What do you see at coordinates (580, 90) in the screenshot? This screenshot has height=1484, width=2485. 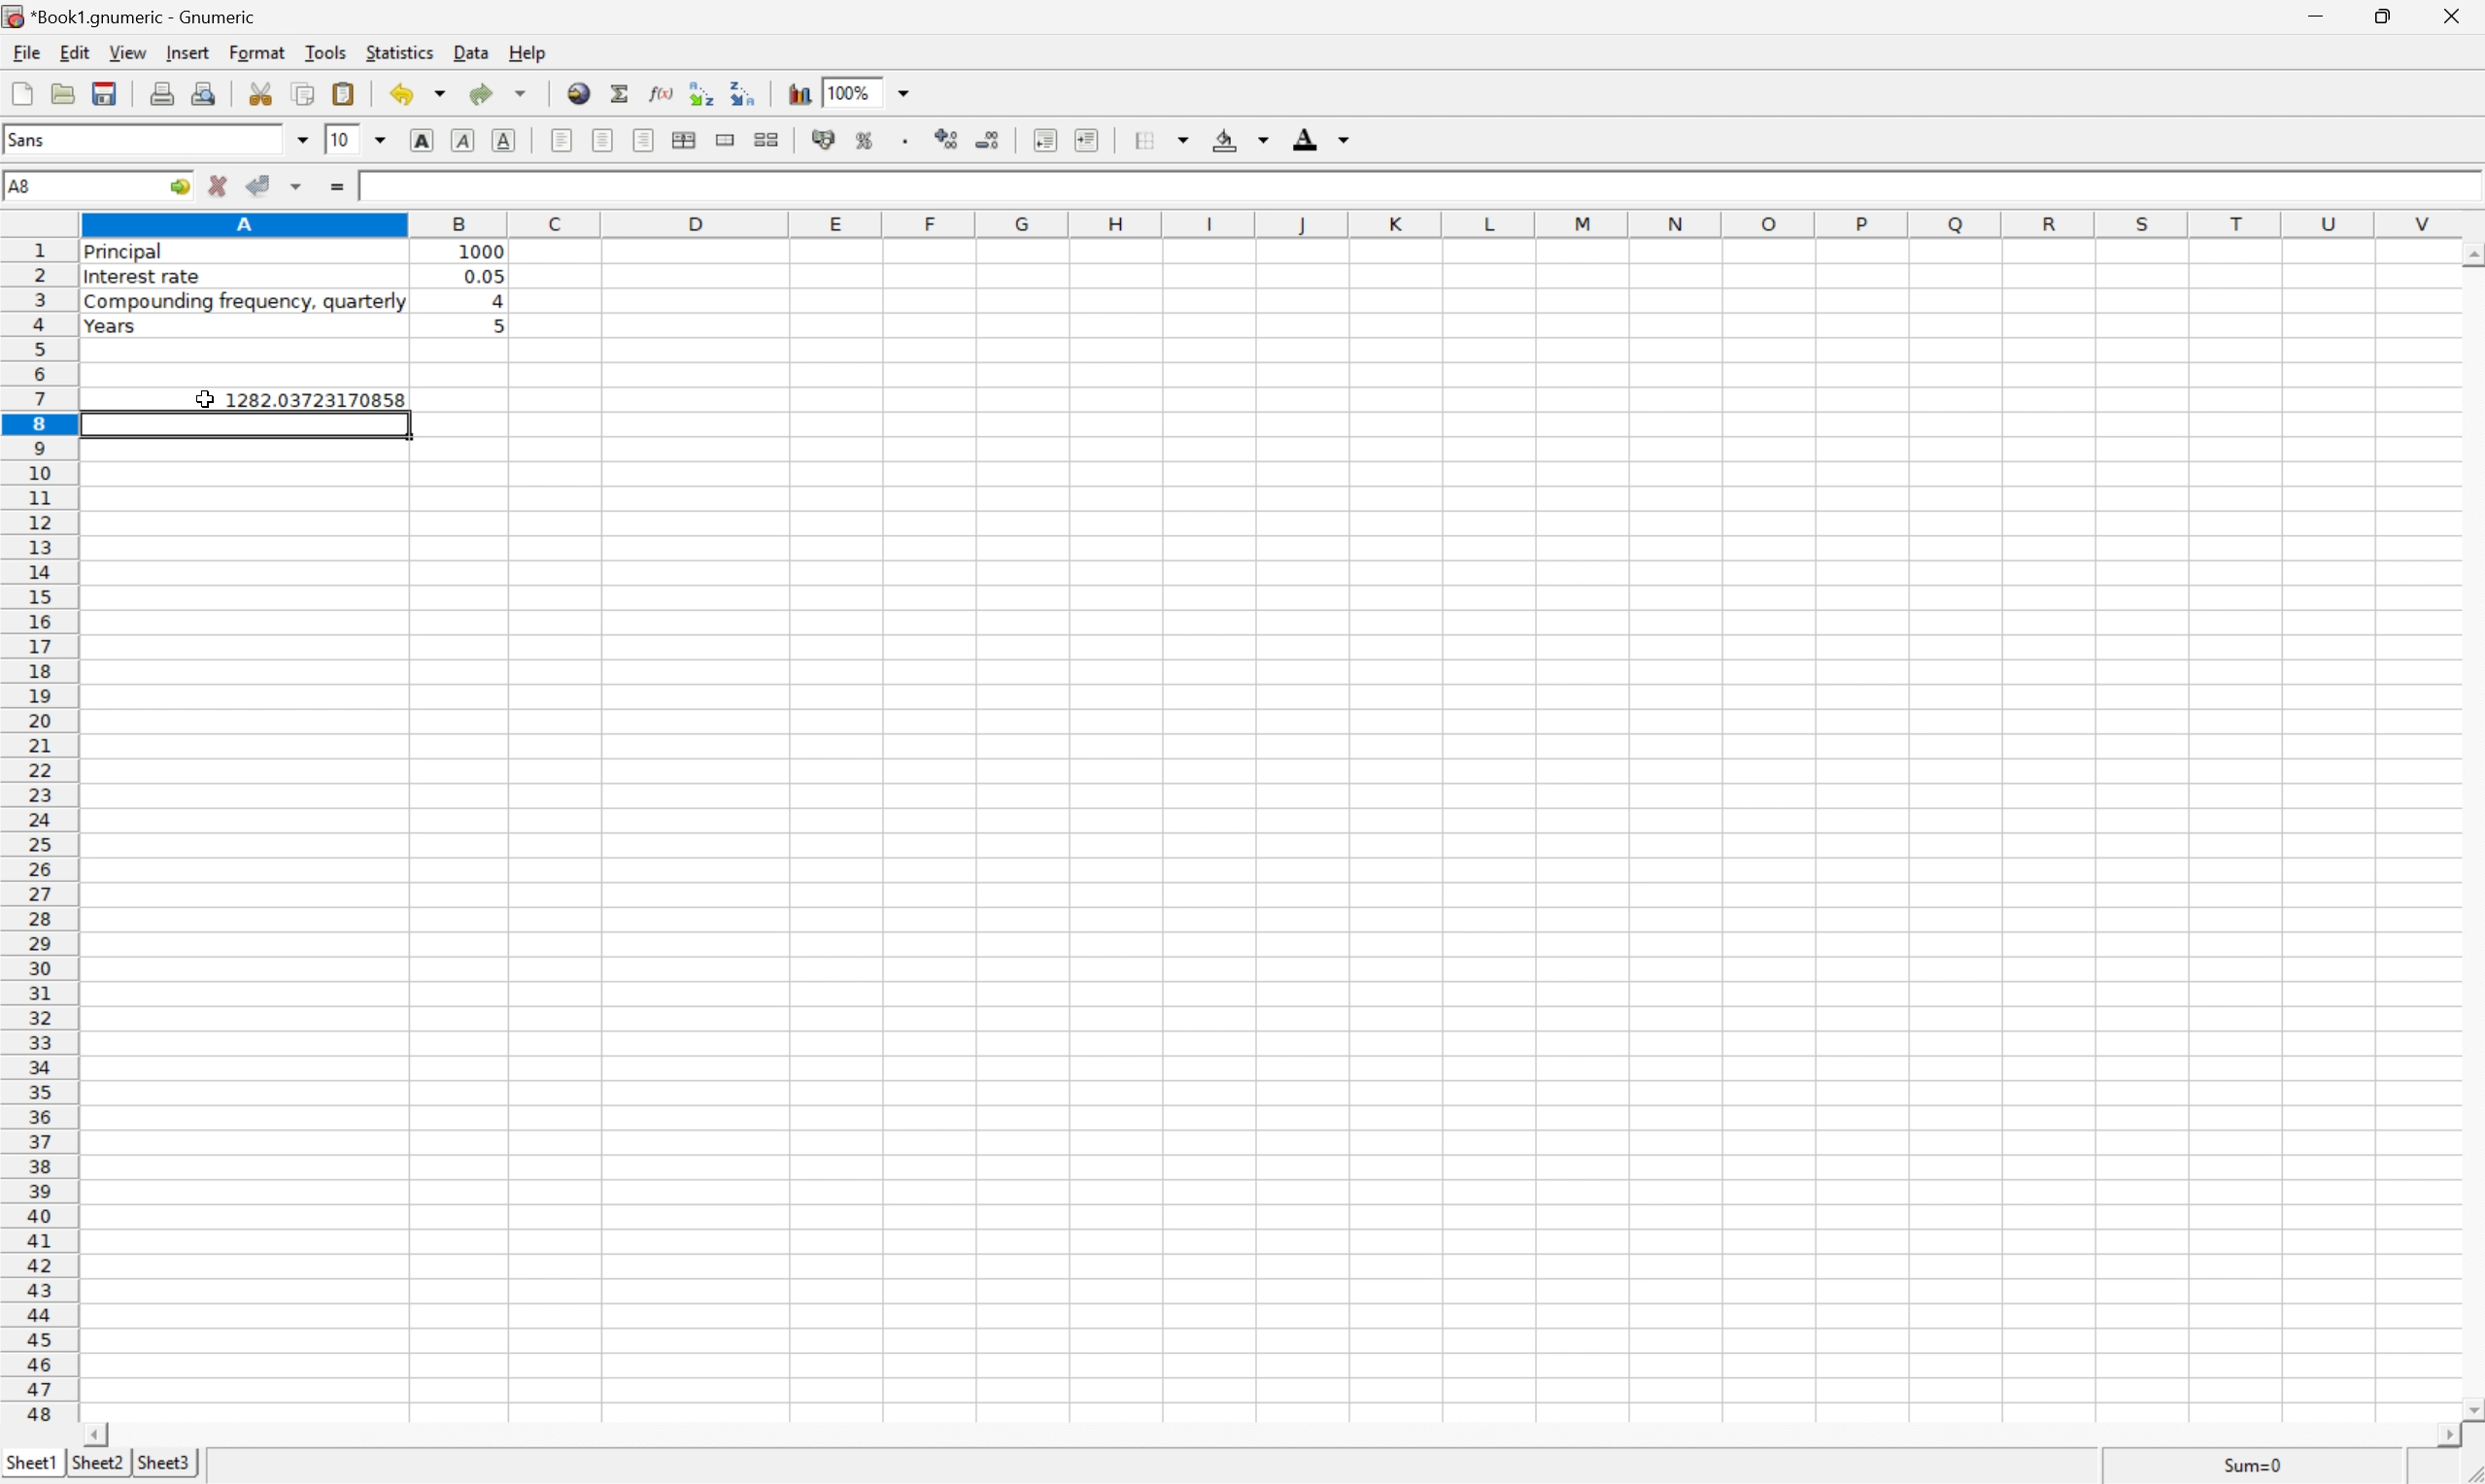 I see `insert hyperlink` at bounding box center [580, 90].